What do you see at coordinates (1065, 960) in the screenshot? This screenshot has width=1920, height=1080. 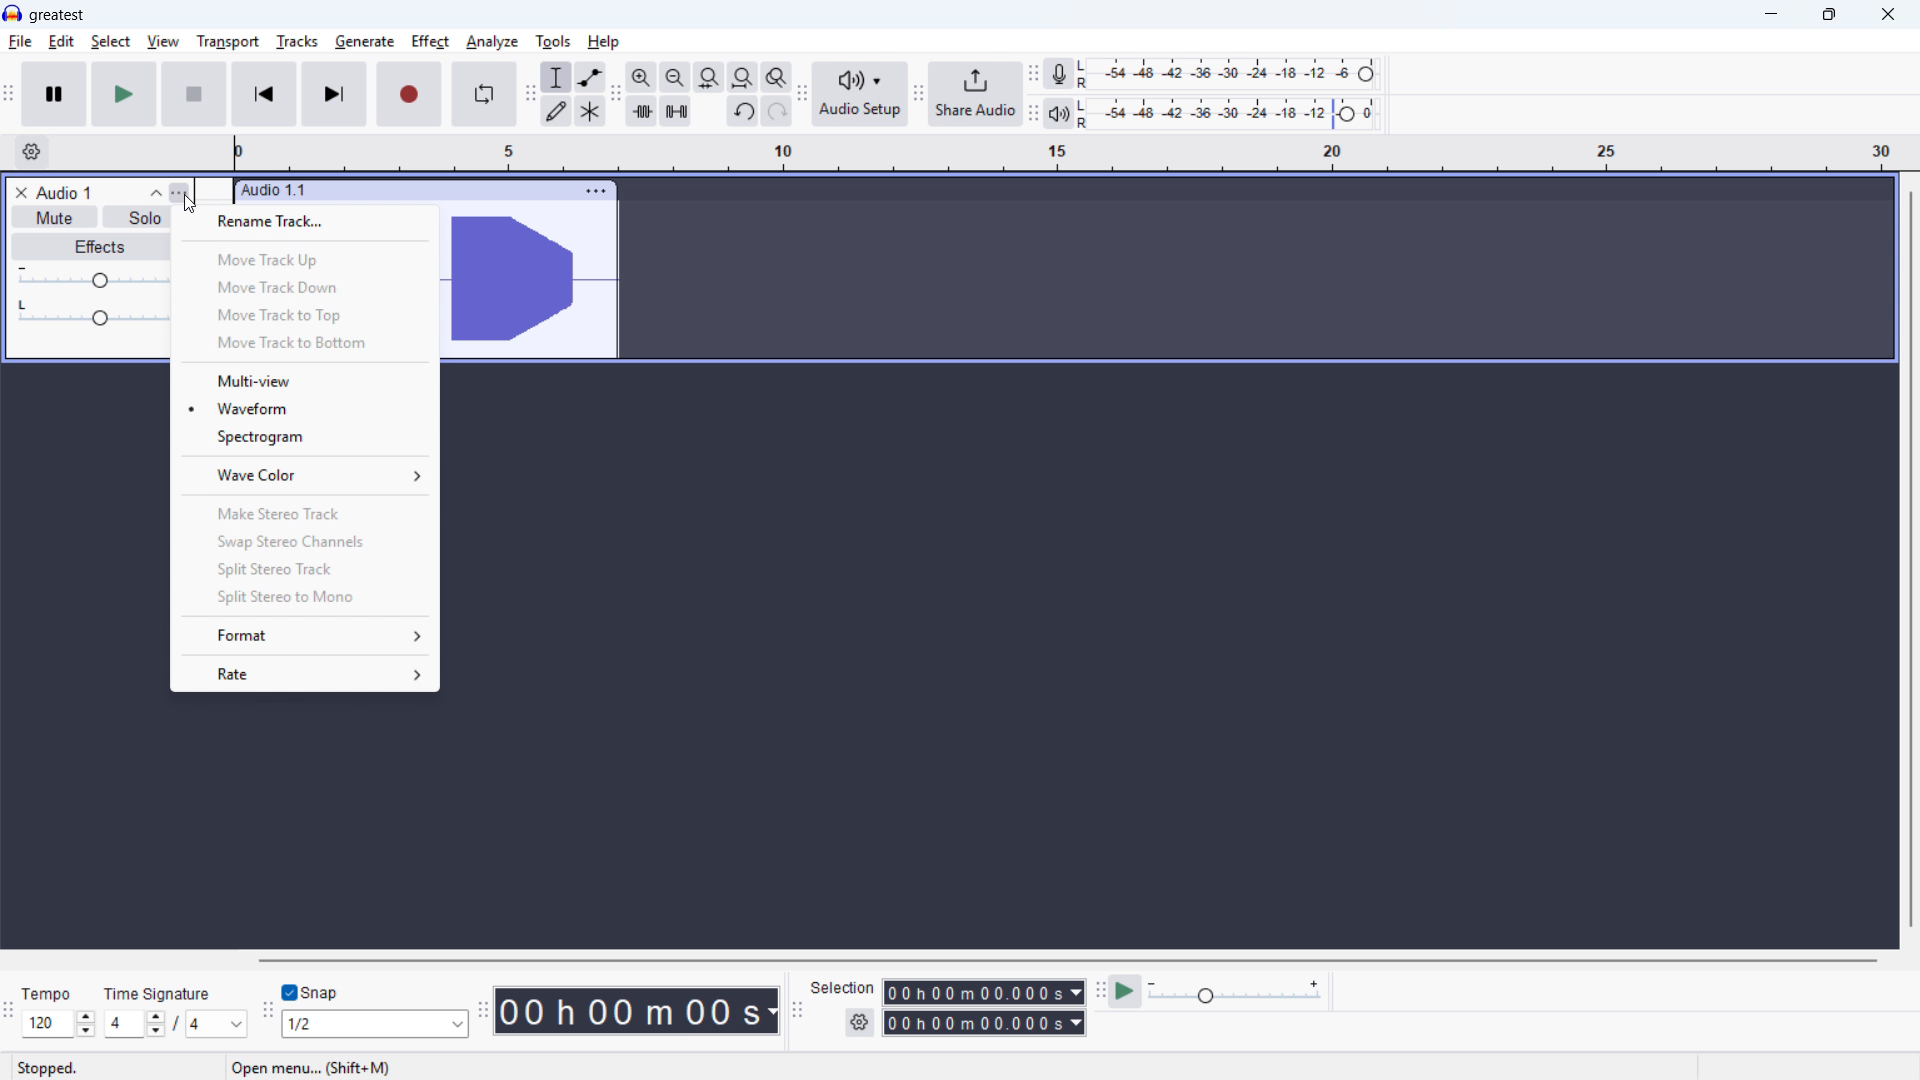 I see `Horizontal scrollbar ` at bounding box center [1065, 960].